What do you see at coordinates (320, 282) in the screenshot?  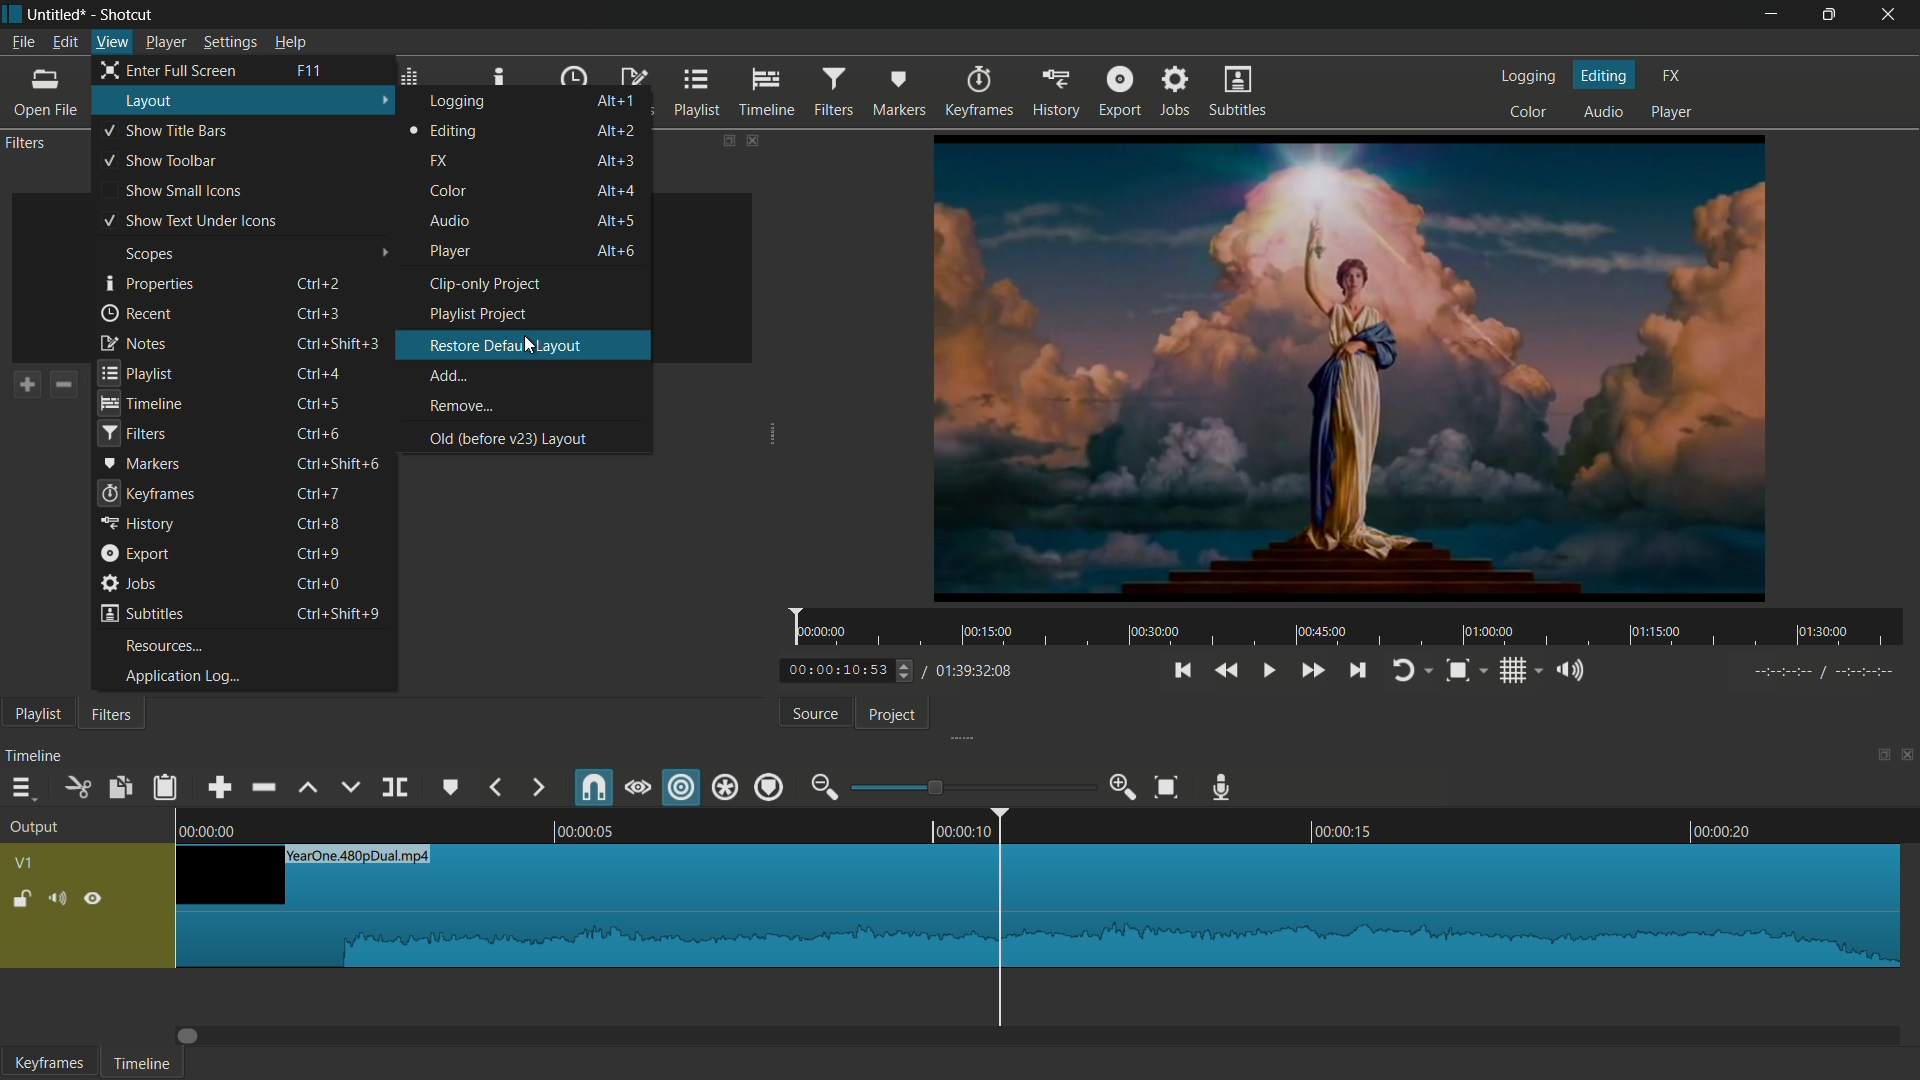 I see `keyboard shortcut` at bounding box center [320, 282].